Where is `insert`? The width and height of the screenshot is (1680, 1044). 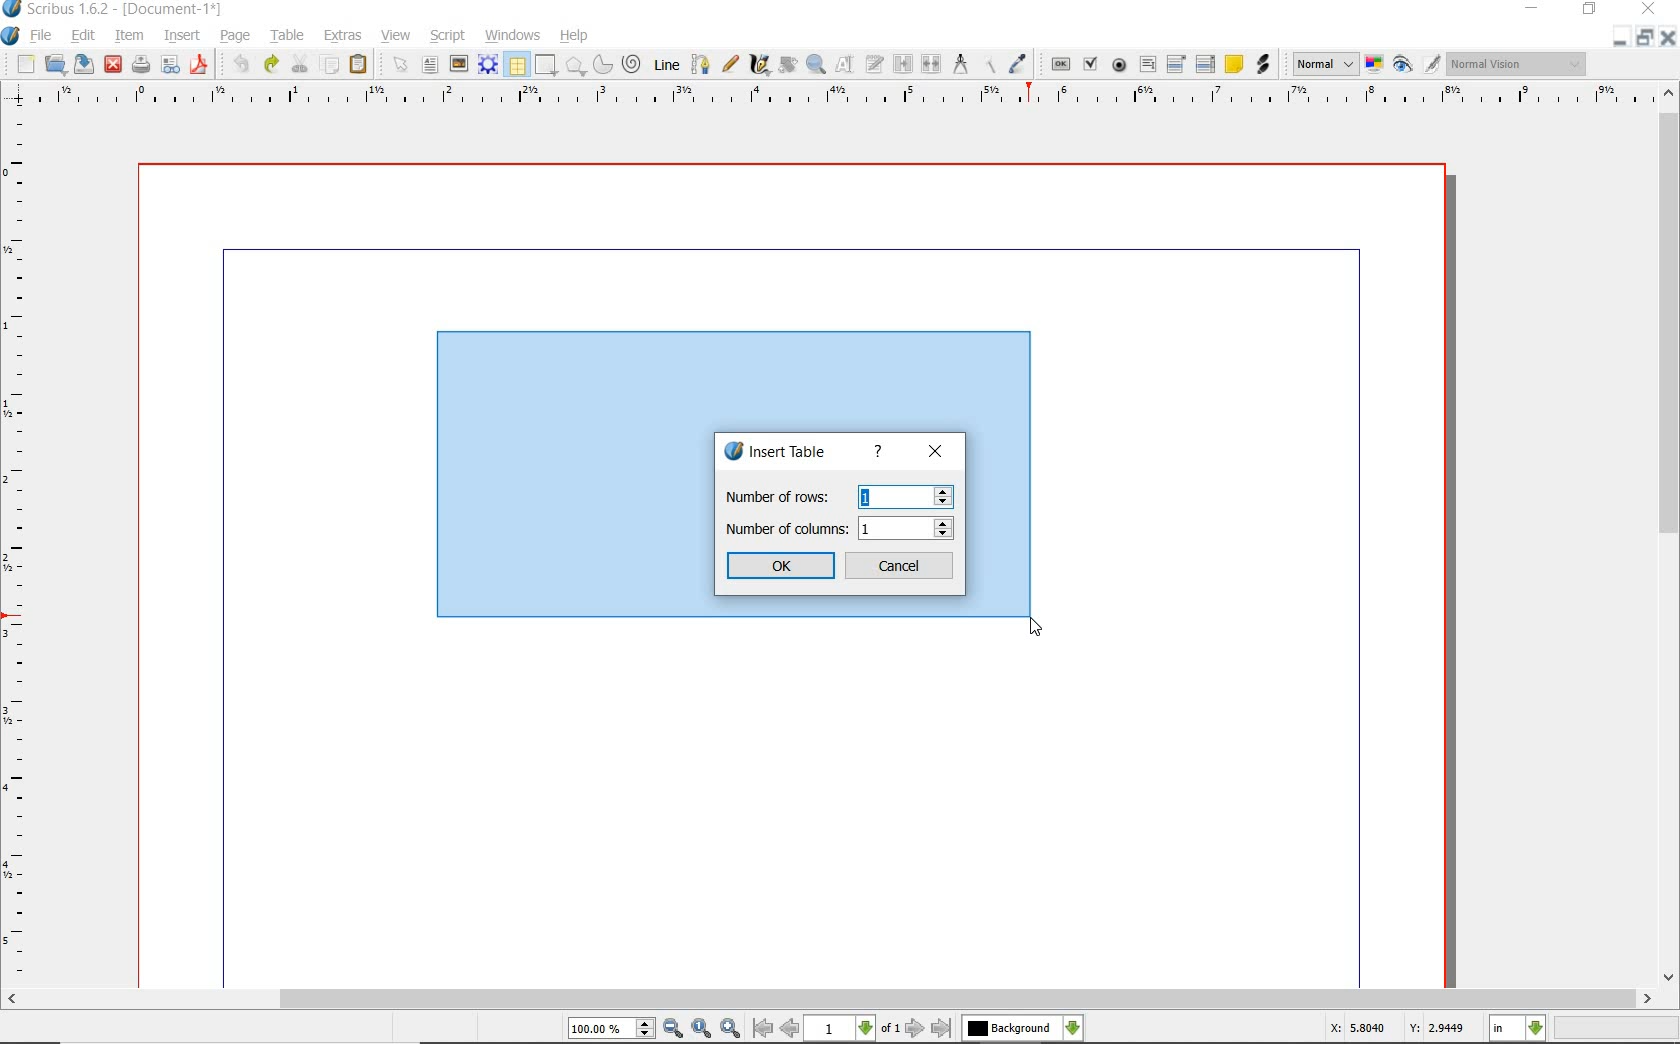 insert is located at coordinates (180, 37).